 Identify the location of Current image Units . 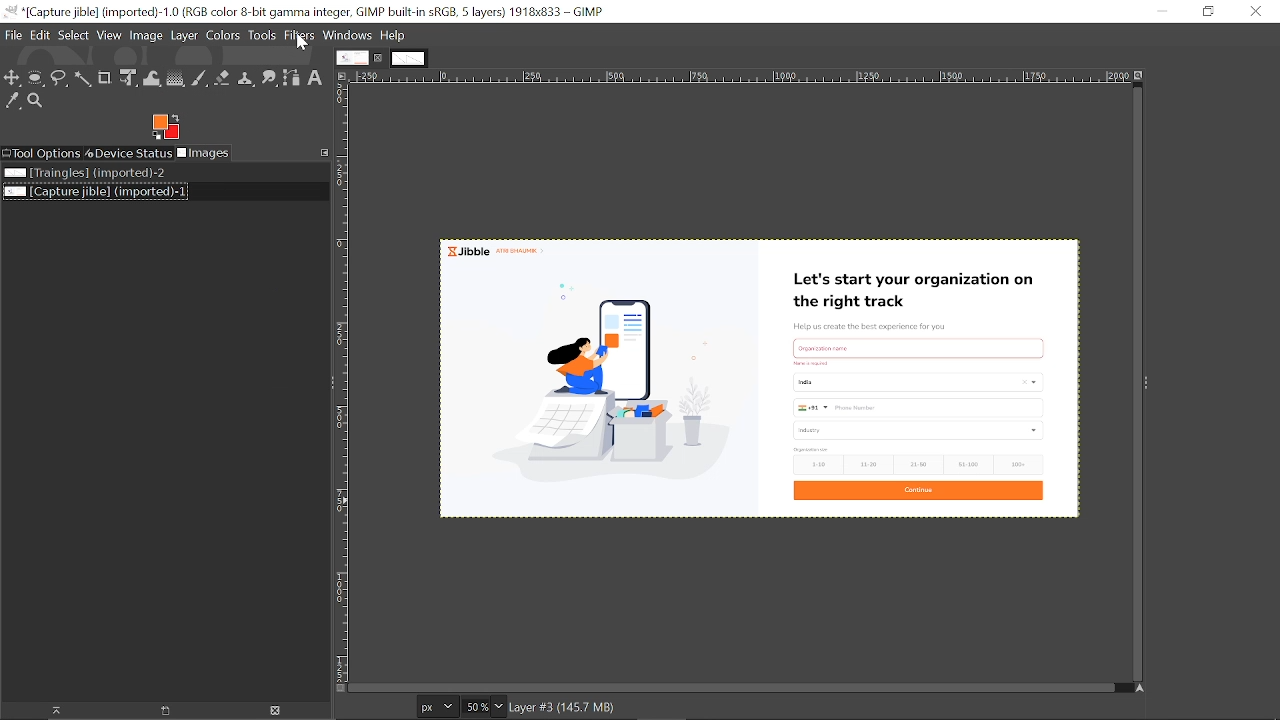
(437, 706).